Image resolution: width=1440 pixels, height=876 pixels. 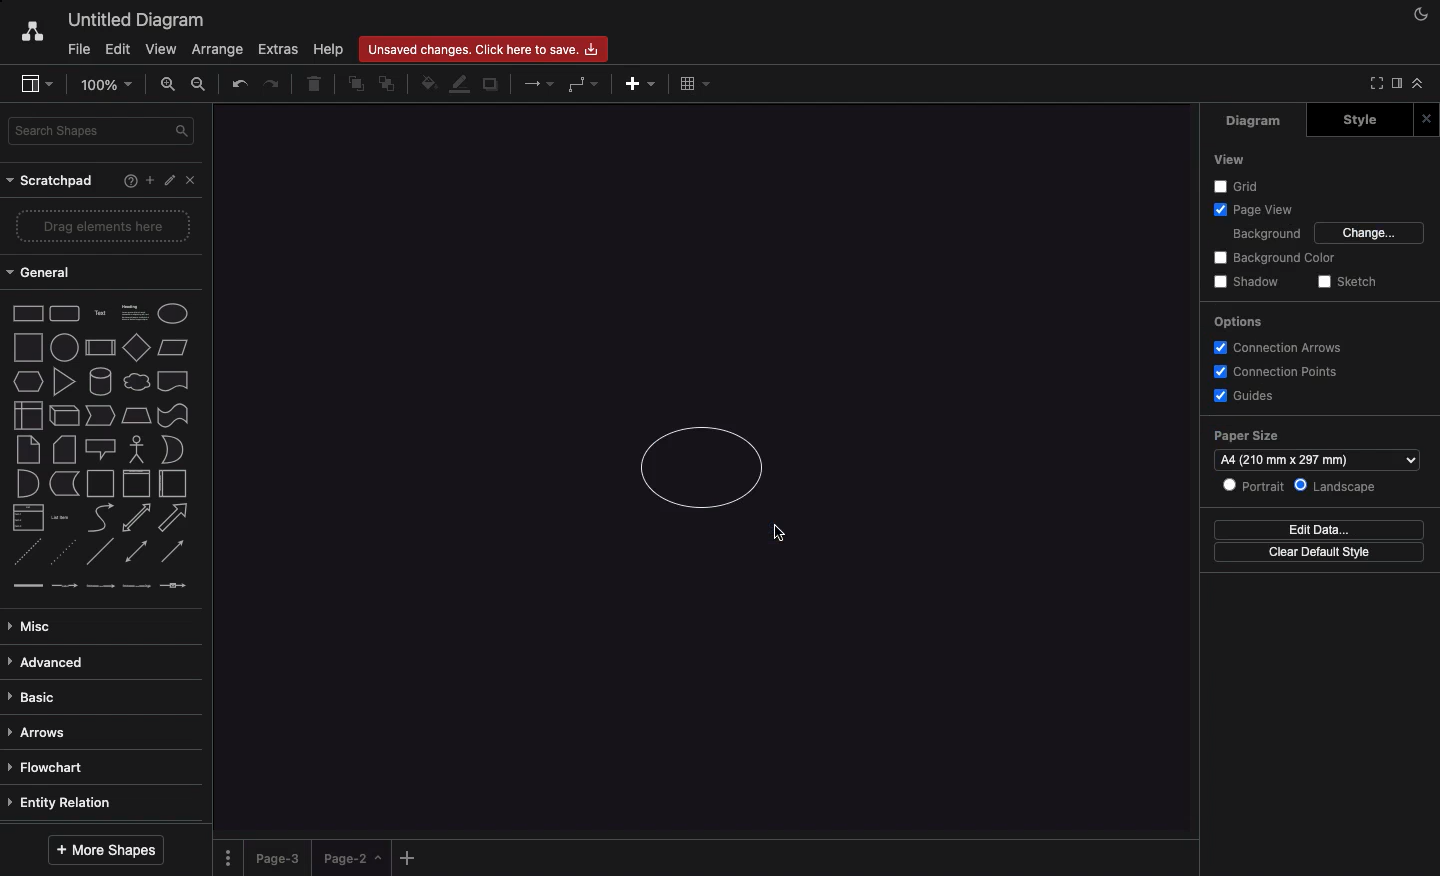 What do you see at coordinates (29, 382) in the screenshot?
I see `hexagon` at bounding box center [29, 382].